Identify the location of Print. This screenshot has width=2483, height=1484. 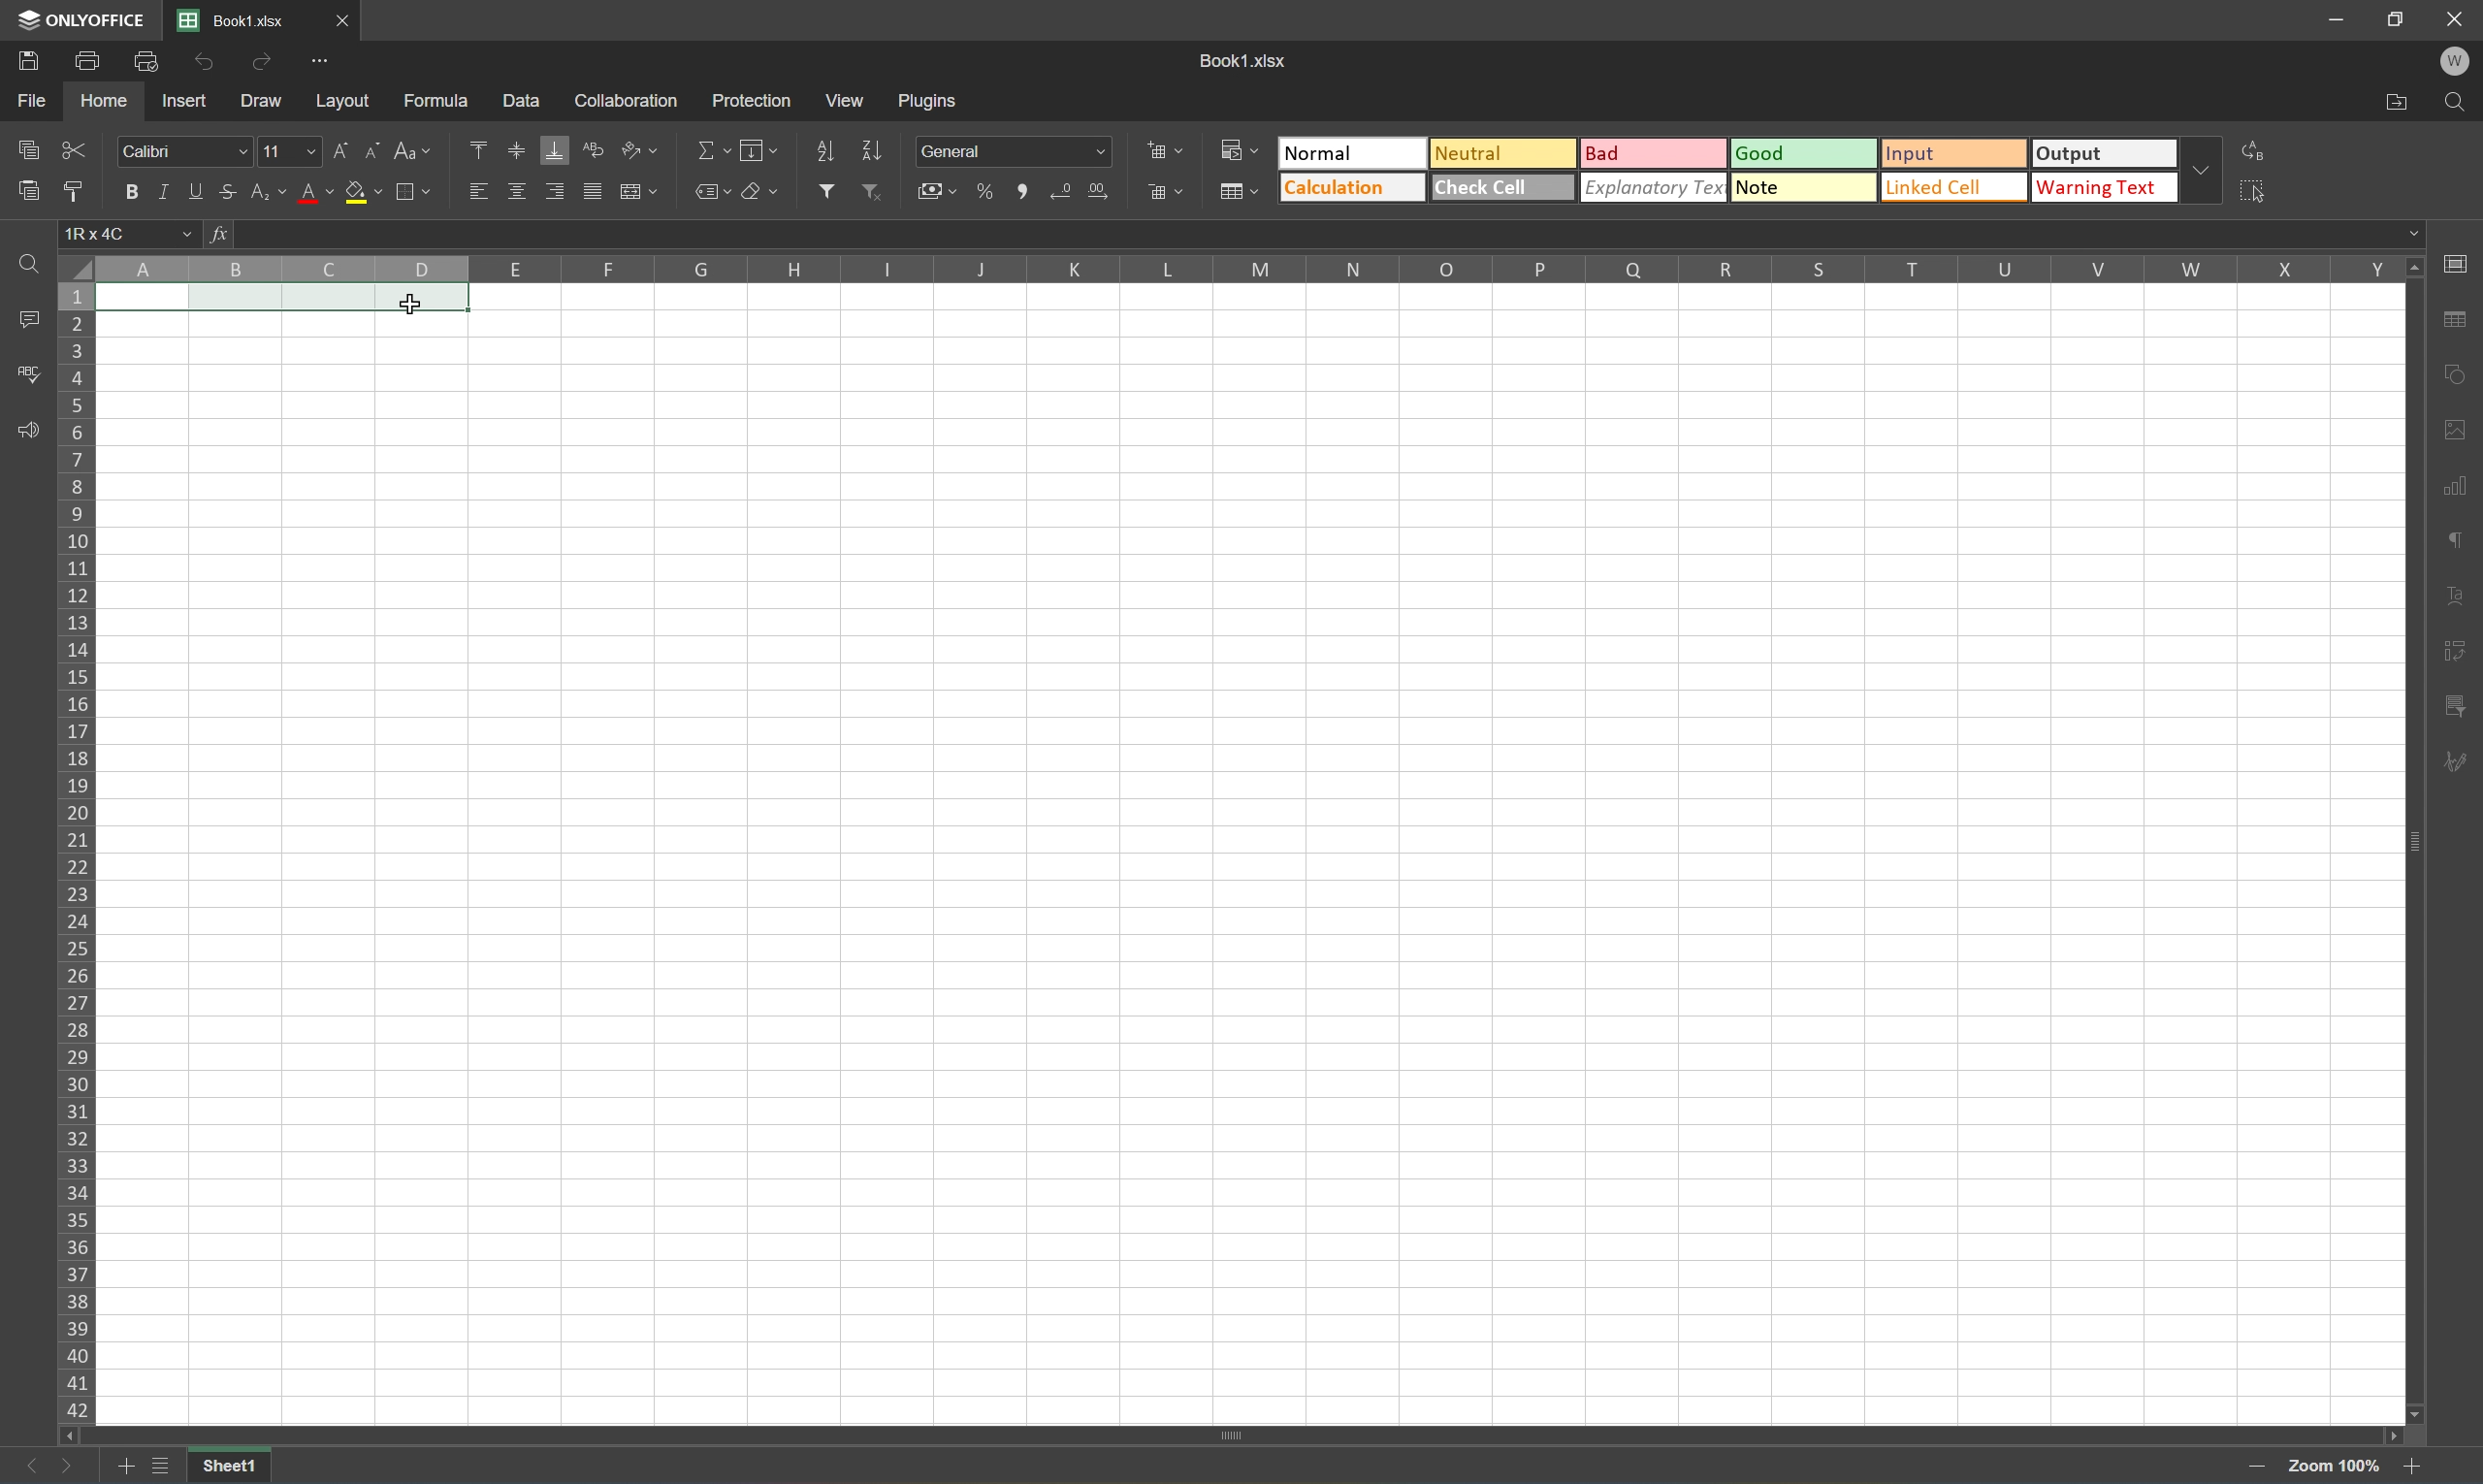
(85, 63).